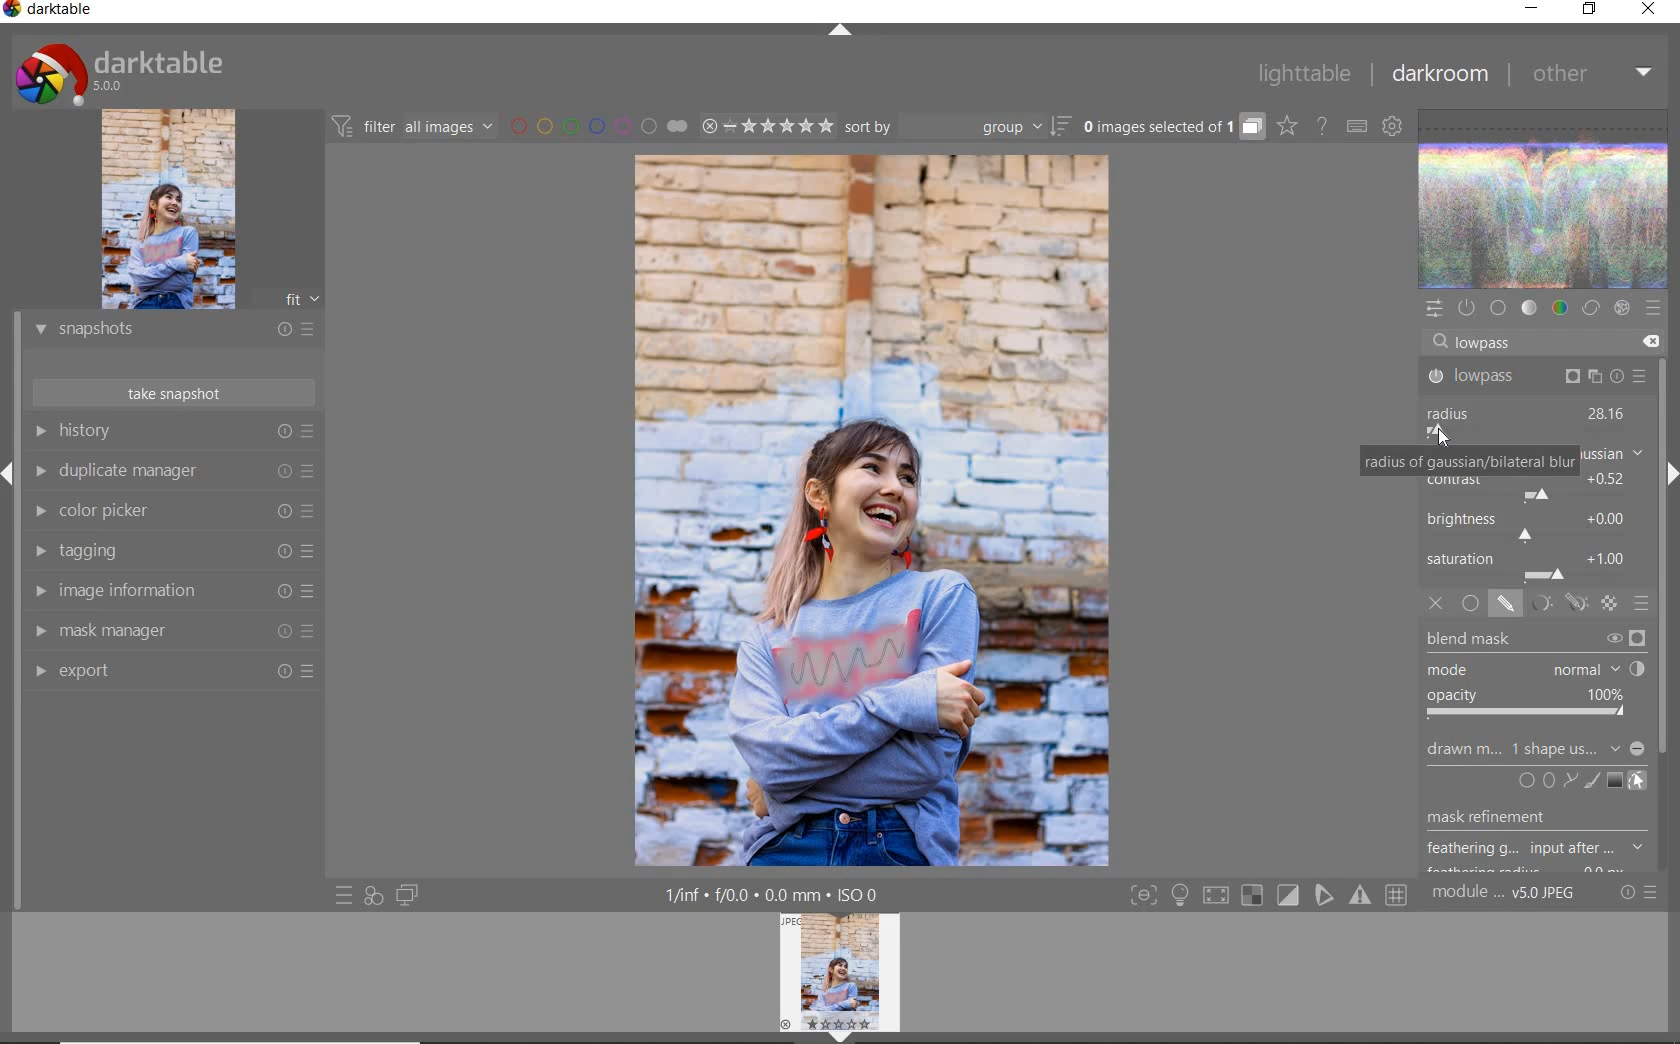 The image size is (1680, 1044). I want to click on take snapshots, so click(172, 394).